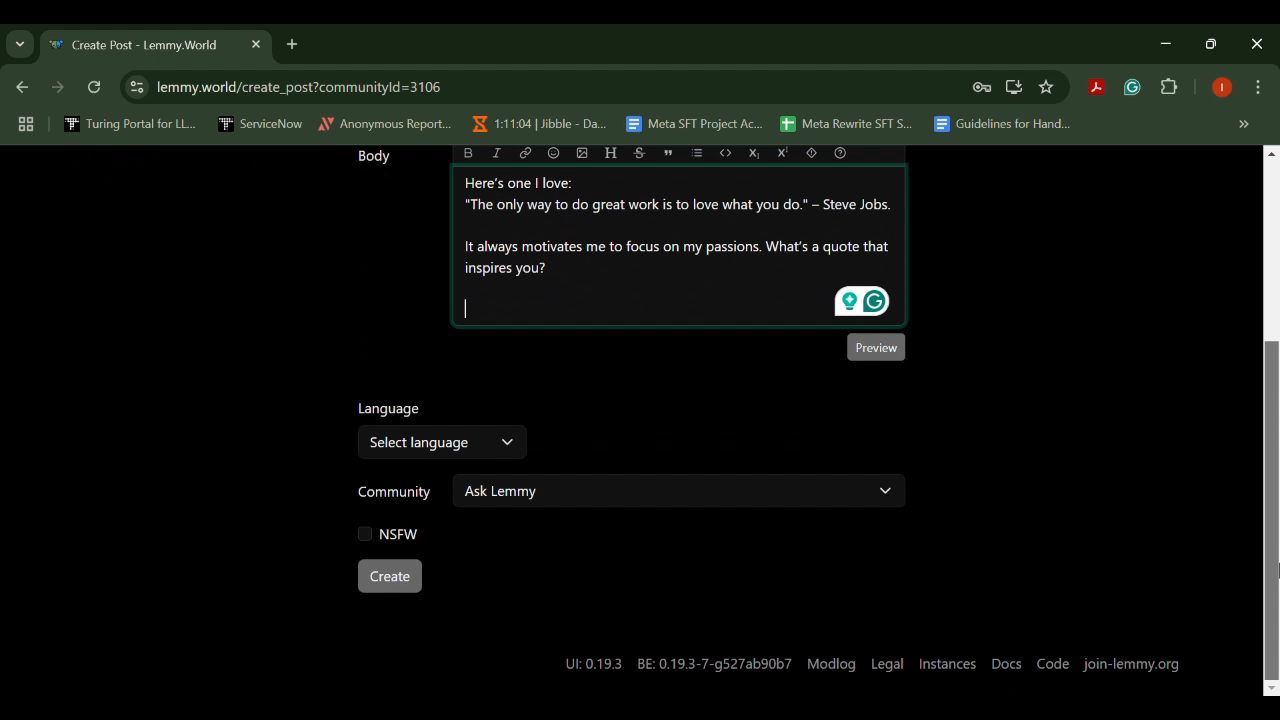 Image resolution: width=1280 pixels, height=720 pixels. I want to click on ServiceNow, so click(261, 123).